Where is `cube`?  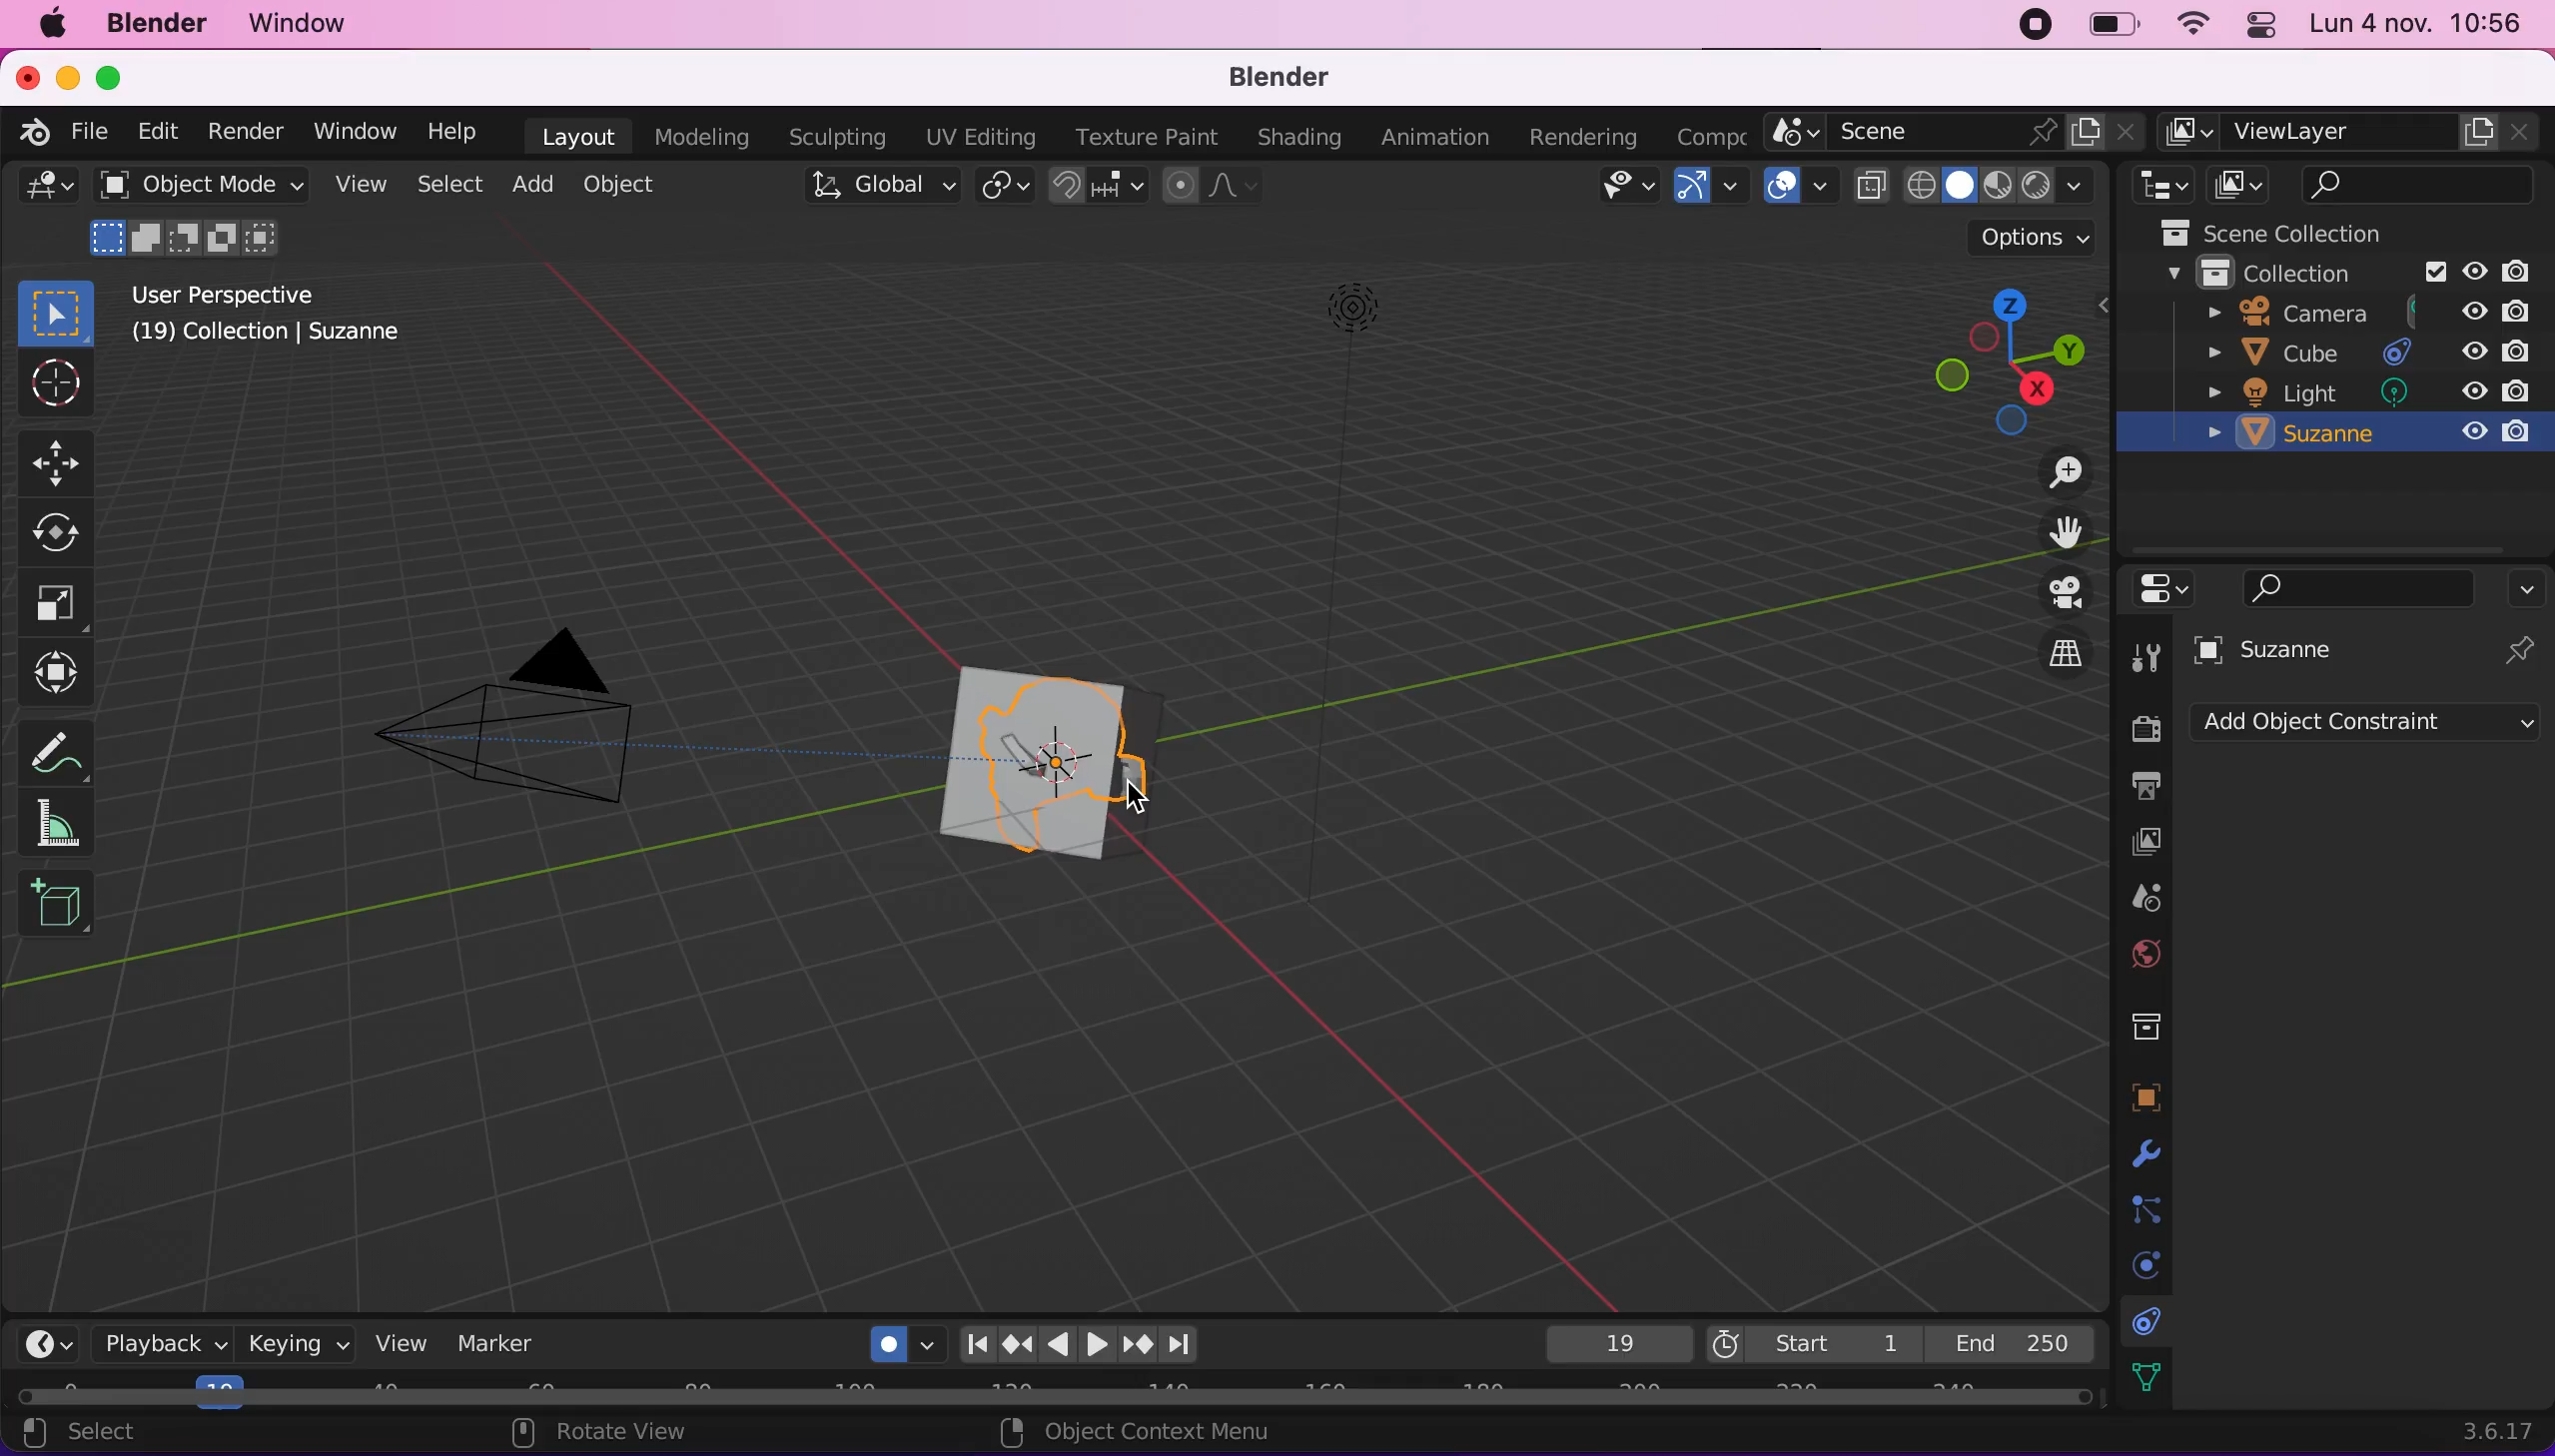 cube is located at coordinates (2363, 352).